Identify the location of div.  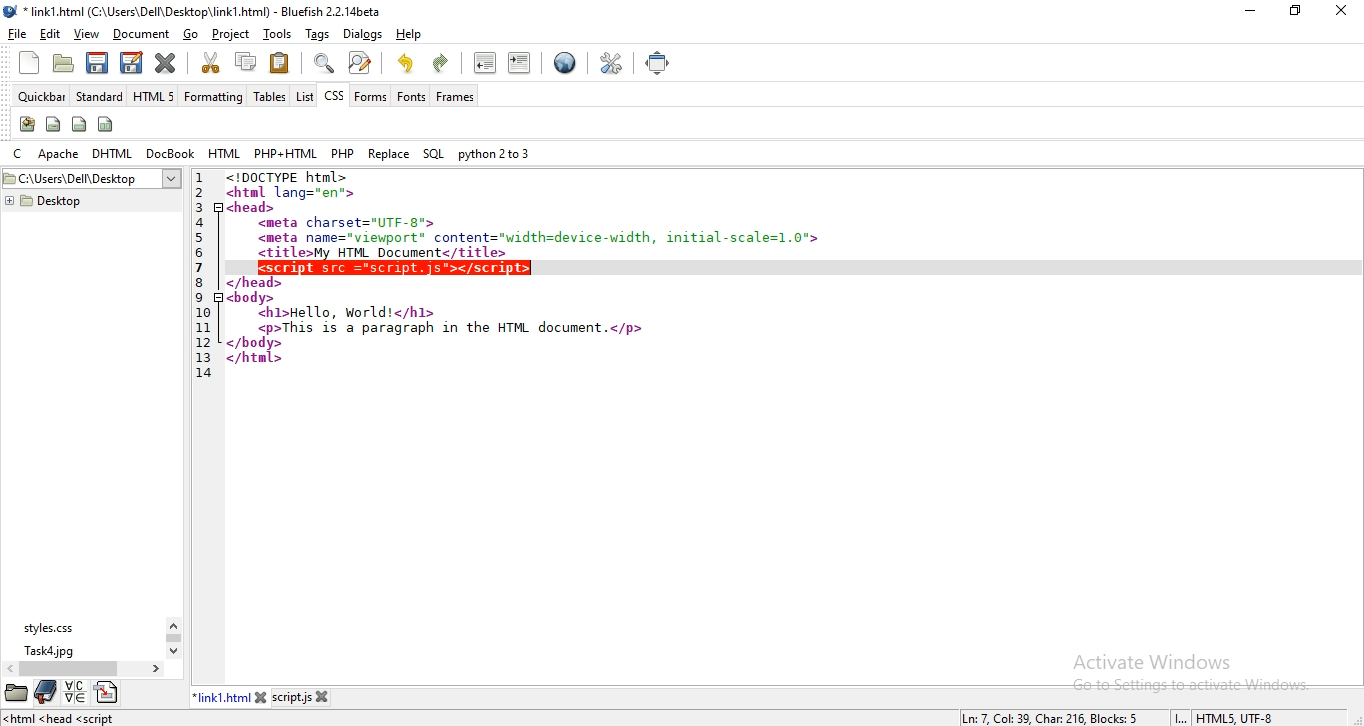
(80, 123).